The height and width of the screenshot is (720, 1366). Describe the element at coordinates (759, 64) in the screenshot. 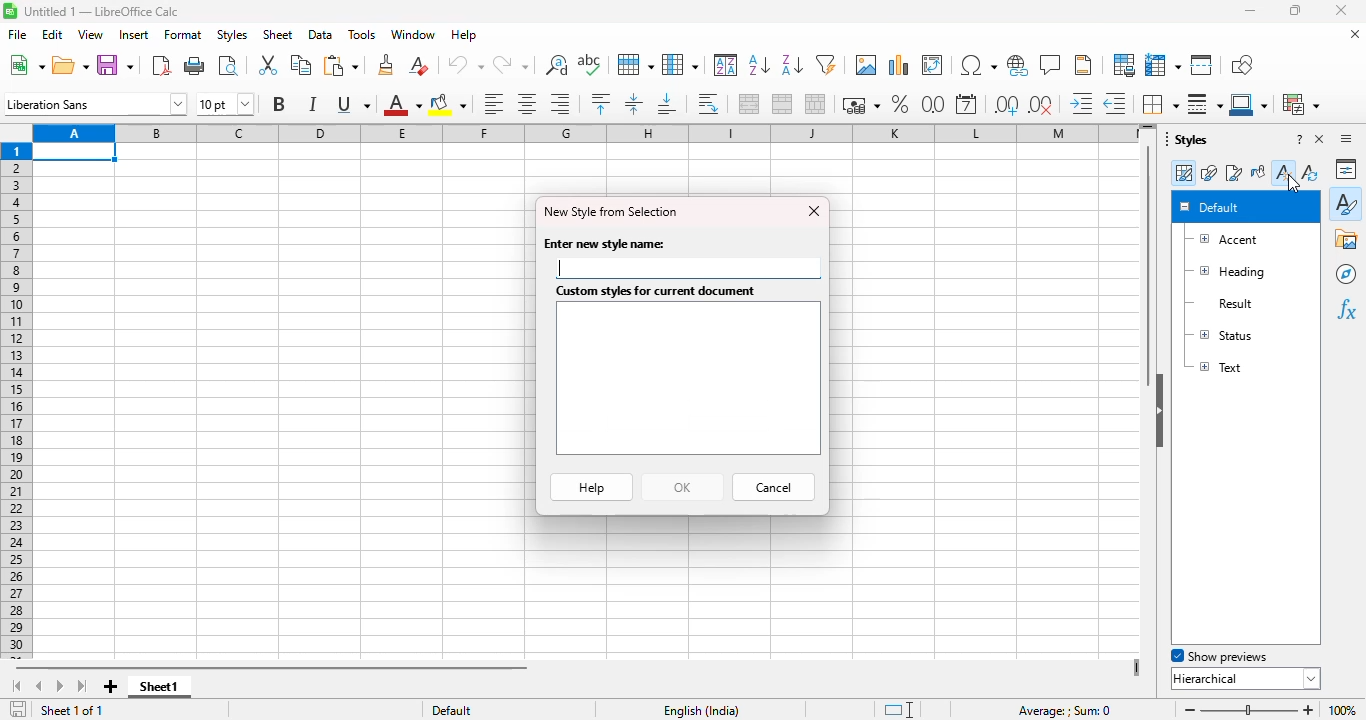

I see `sort ascending` at that location.